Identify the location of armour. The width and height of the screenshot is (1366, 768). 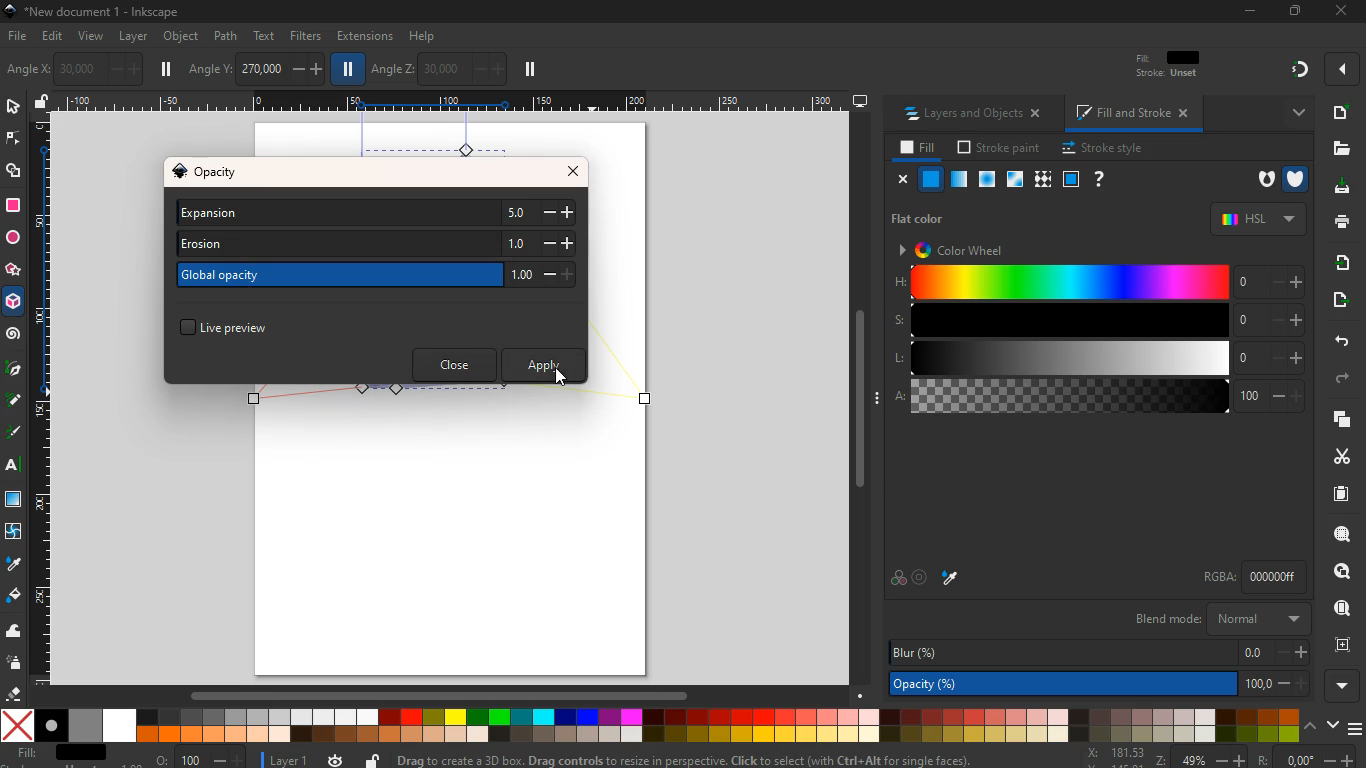
(1295, 178).